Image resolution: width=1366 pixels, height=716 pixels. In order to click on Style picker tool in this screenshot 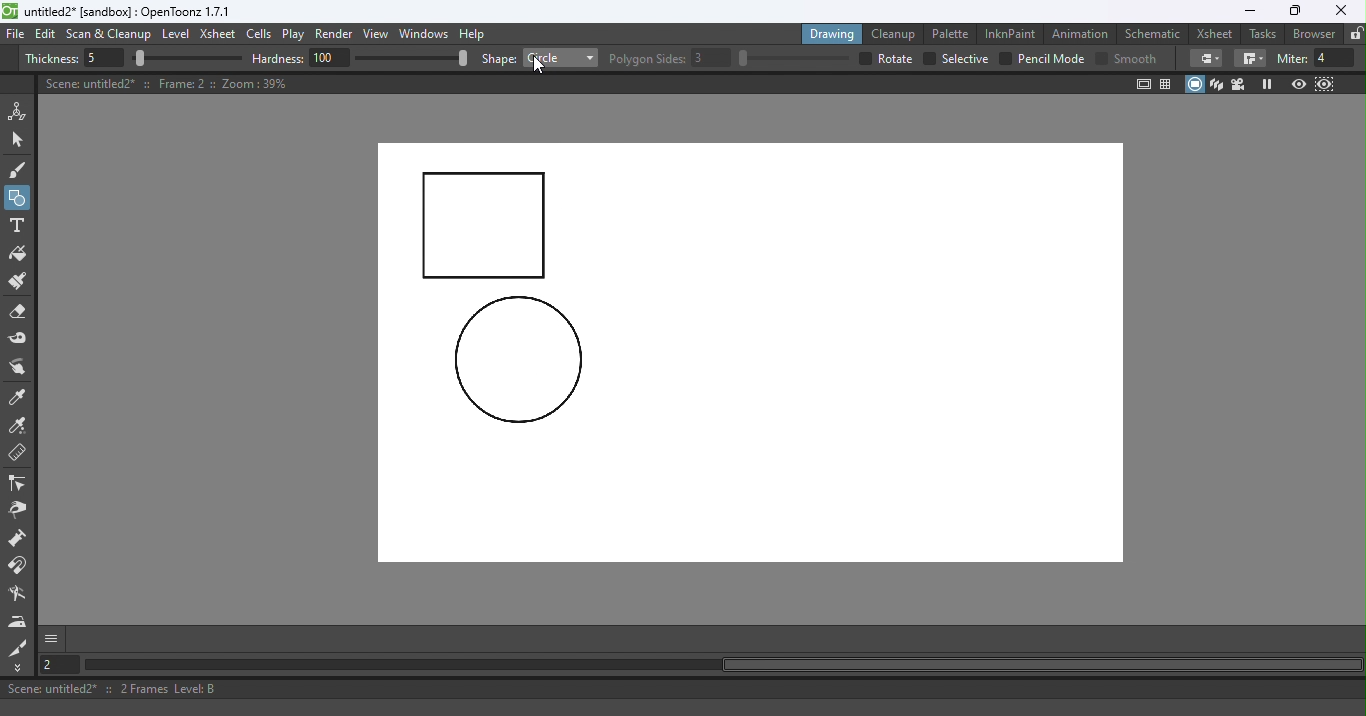, I will do `click(19, 398)`.